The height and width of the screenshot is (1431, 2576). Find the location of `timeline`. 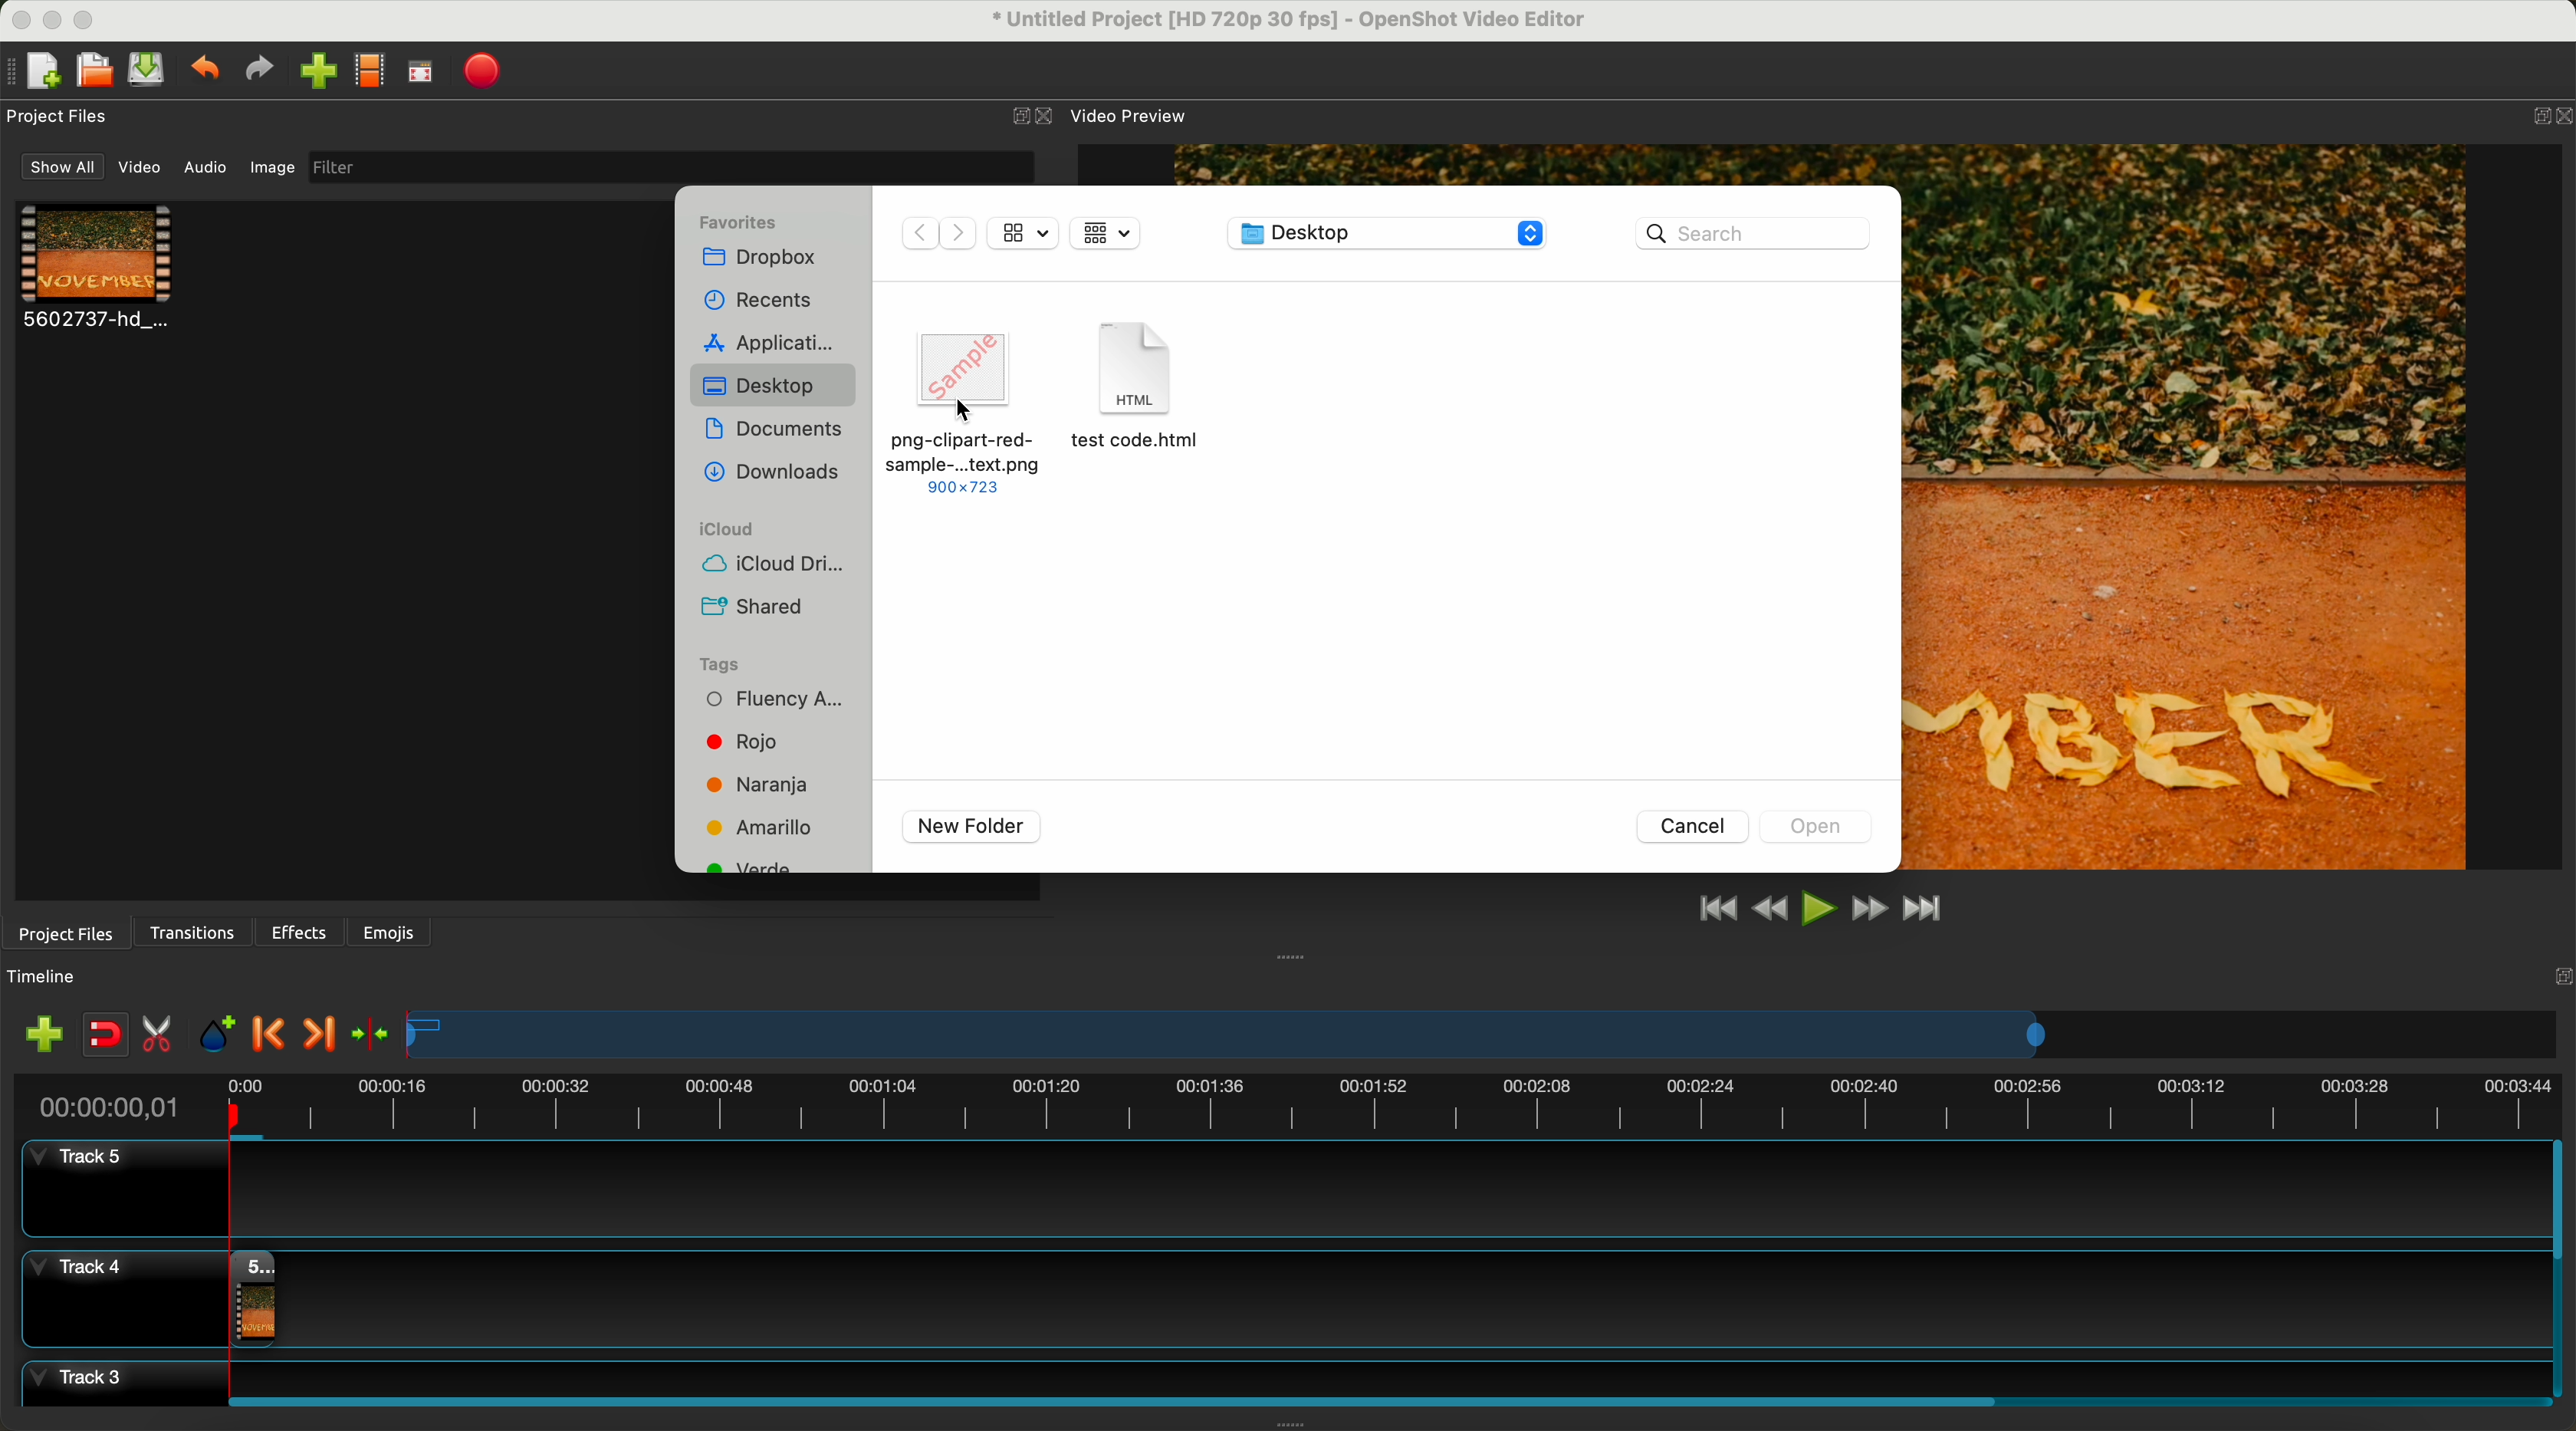

timeline is located at coordinates (1484, 1036).